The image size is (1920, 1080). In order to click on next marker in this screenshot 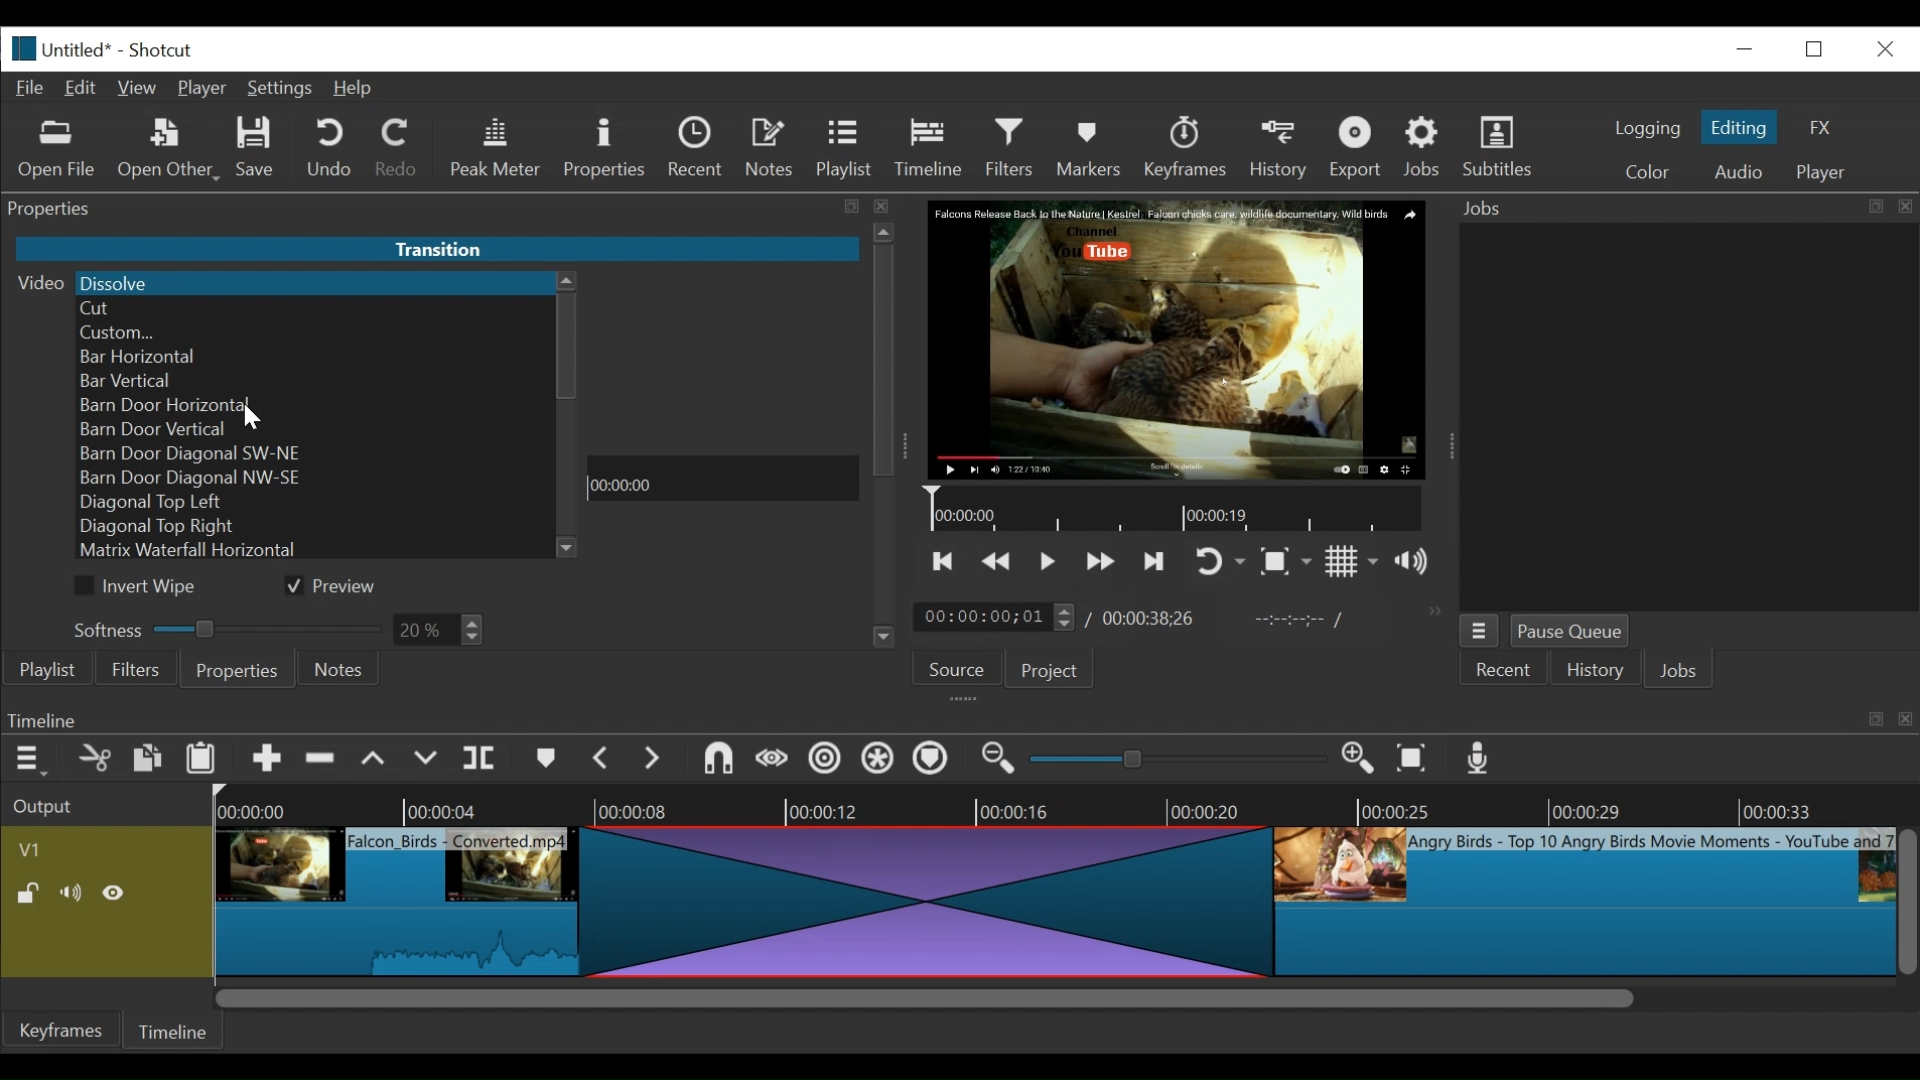, I will do `click(656, 760)`.